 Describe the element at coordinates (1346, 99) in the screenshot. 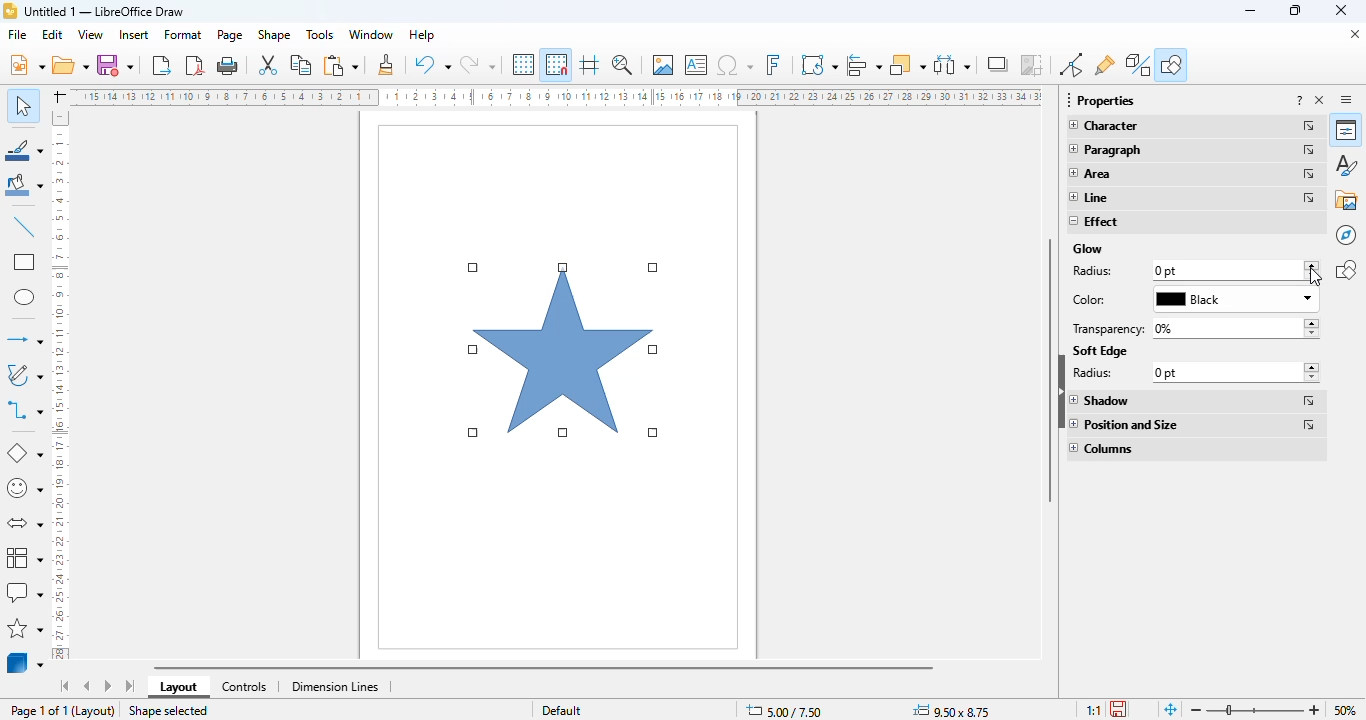

I see `sidebar settings` at that location.